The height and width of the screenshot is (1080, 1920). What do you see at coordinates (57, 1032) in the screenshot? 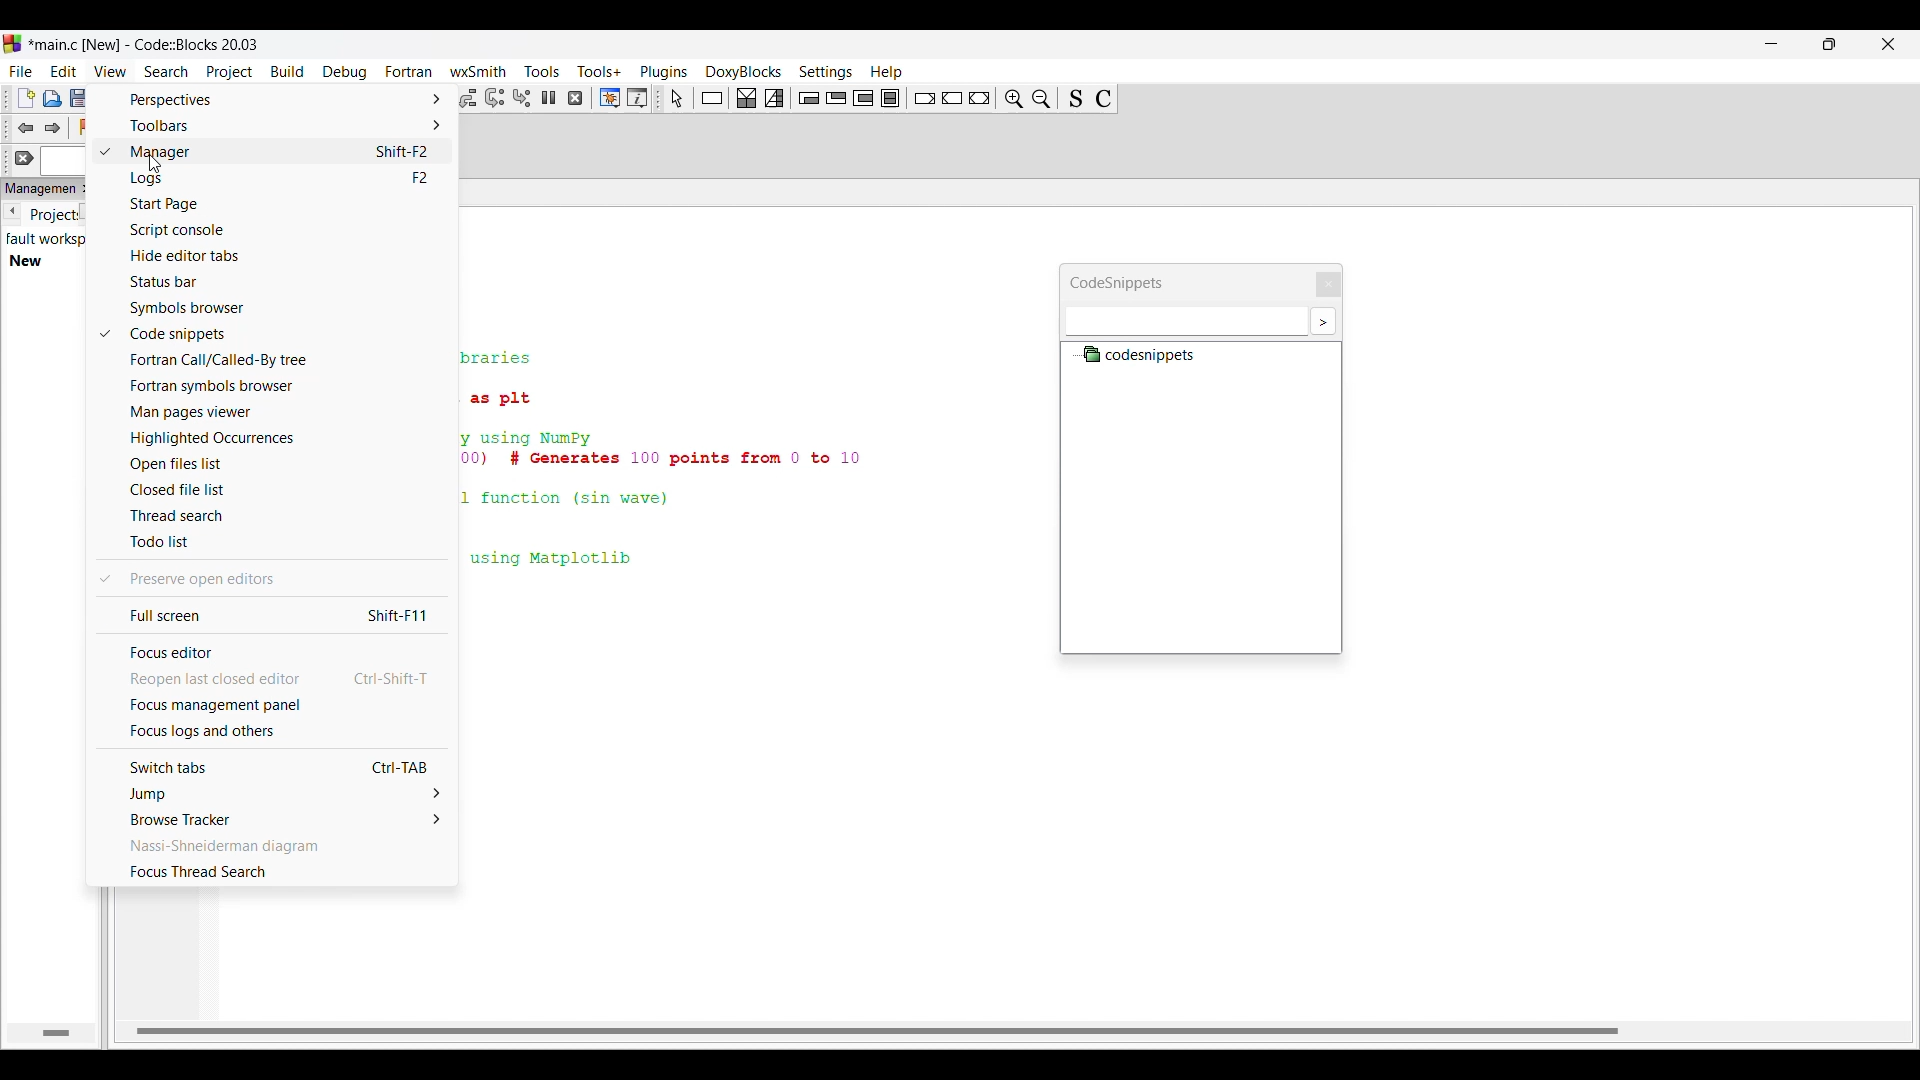
I see `Horizontal slide bar` at bounding box center [57, 1032].